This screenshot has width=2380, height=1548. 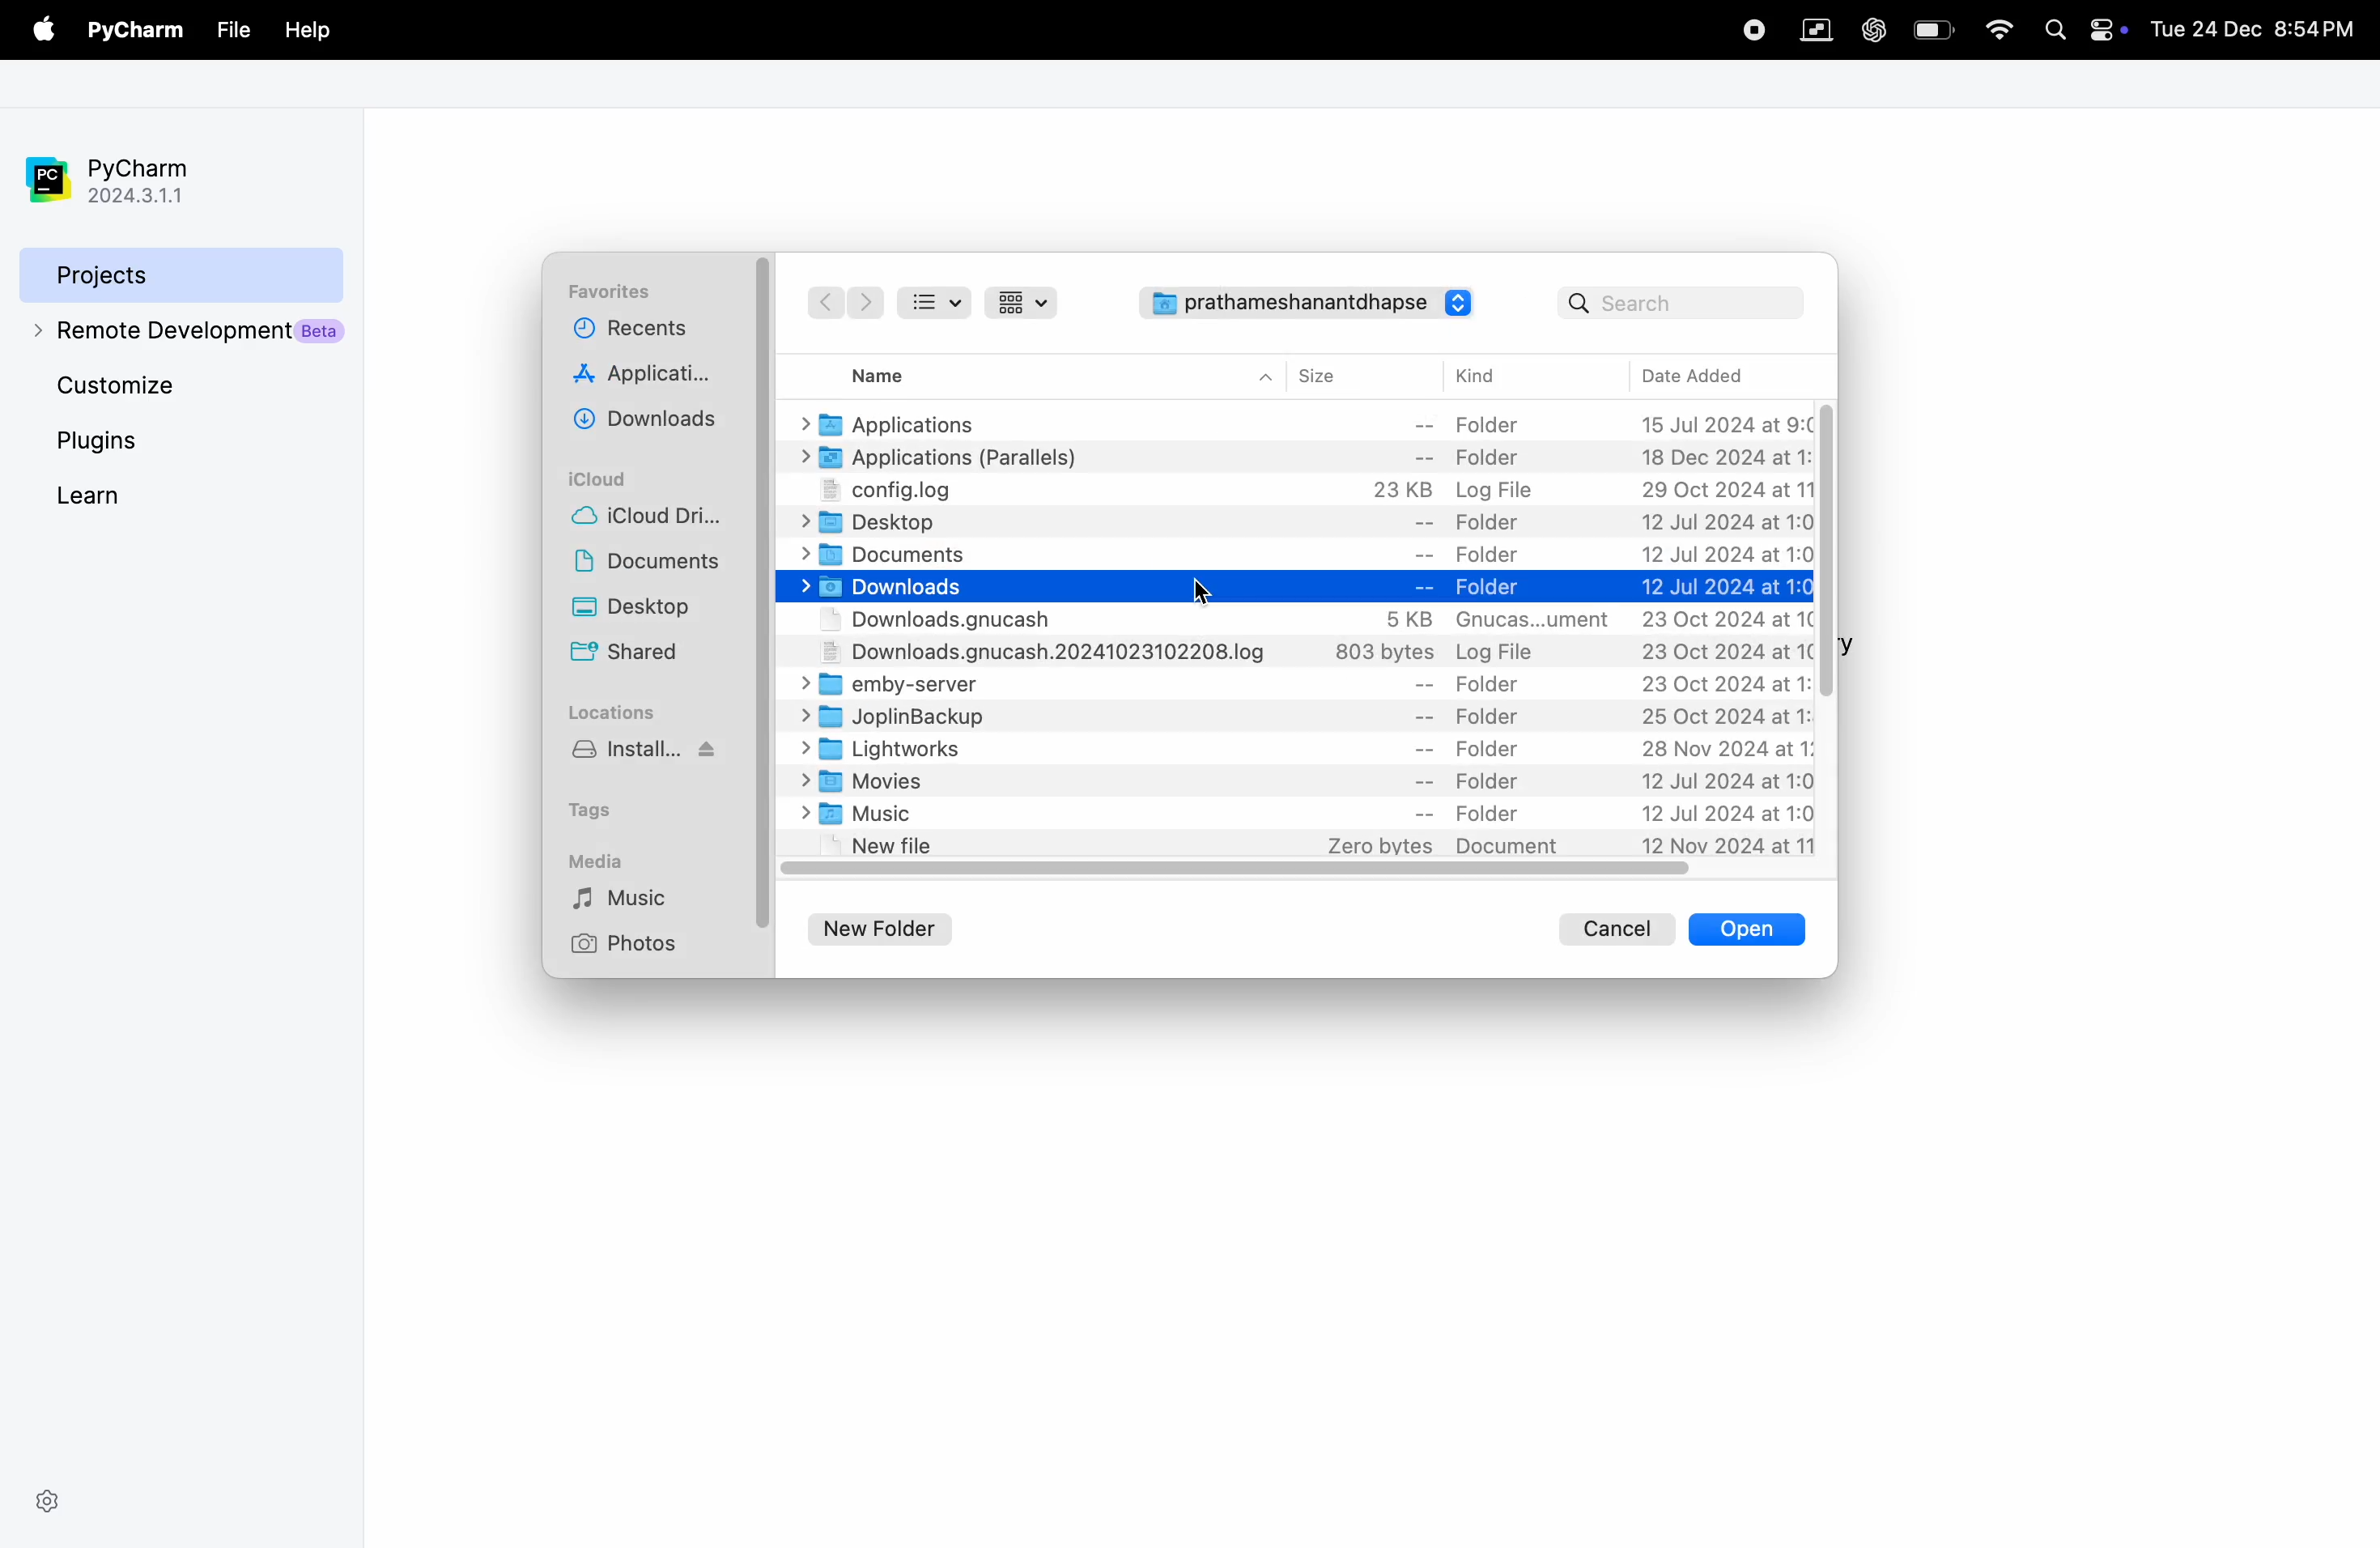 What do you see at coordinates (1296, 553) in the screenshot?
I see `documents` at bounding box center [1296, 553].